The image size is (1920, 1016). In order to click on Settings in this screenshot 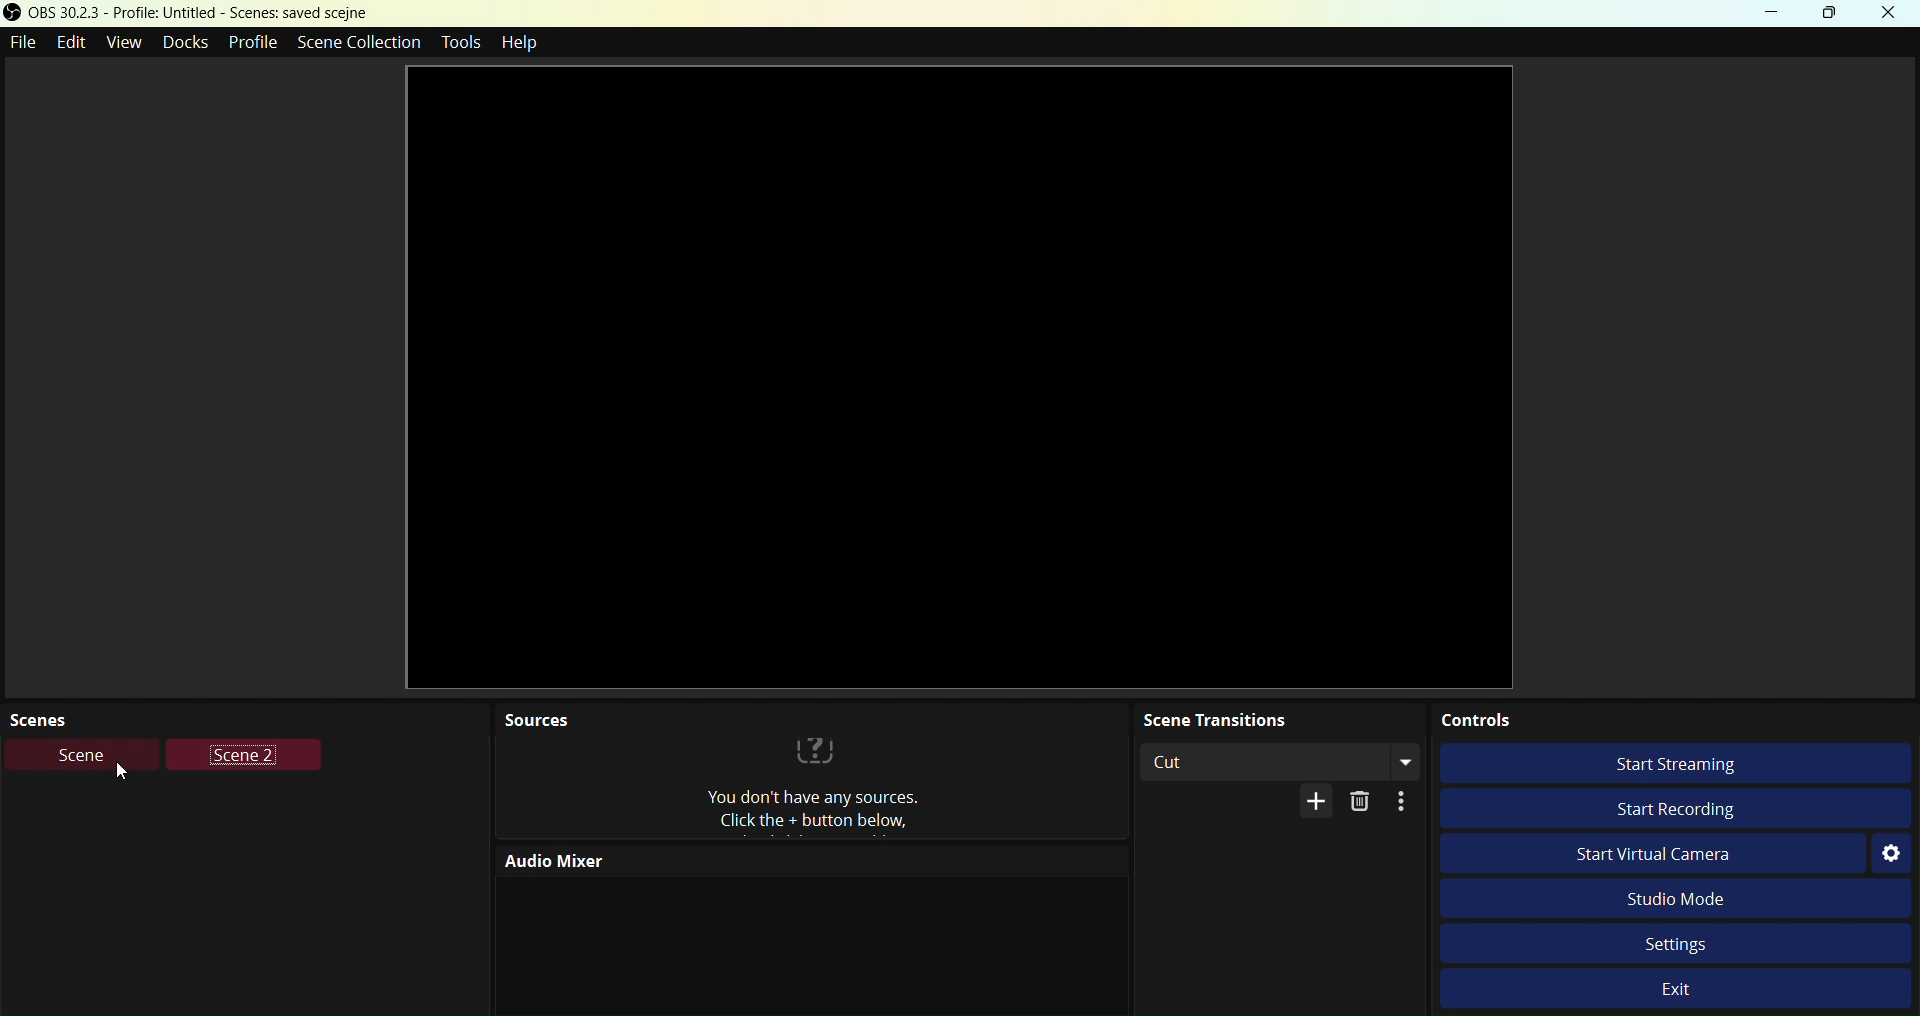, I will do `click(1675, 943)`.